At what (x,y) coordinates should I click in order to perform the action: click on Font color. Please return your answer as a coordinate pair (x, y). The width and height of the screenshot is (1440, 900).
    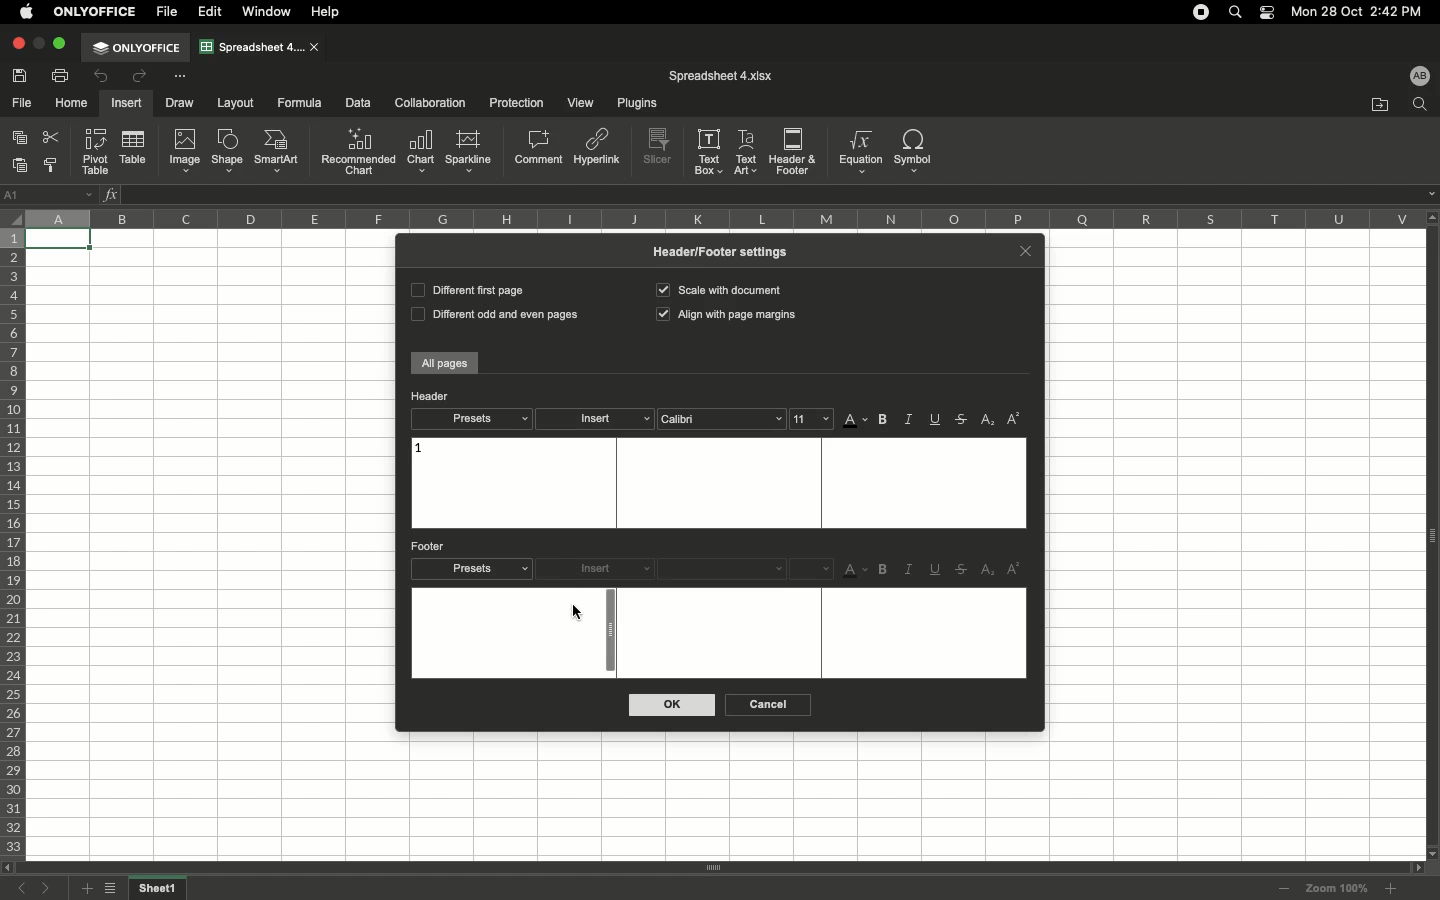
    Looking at the image, I should click on (856, 572).